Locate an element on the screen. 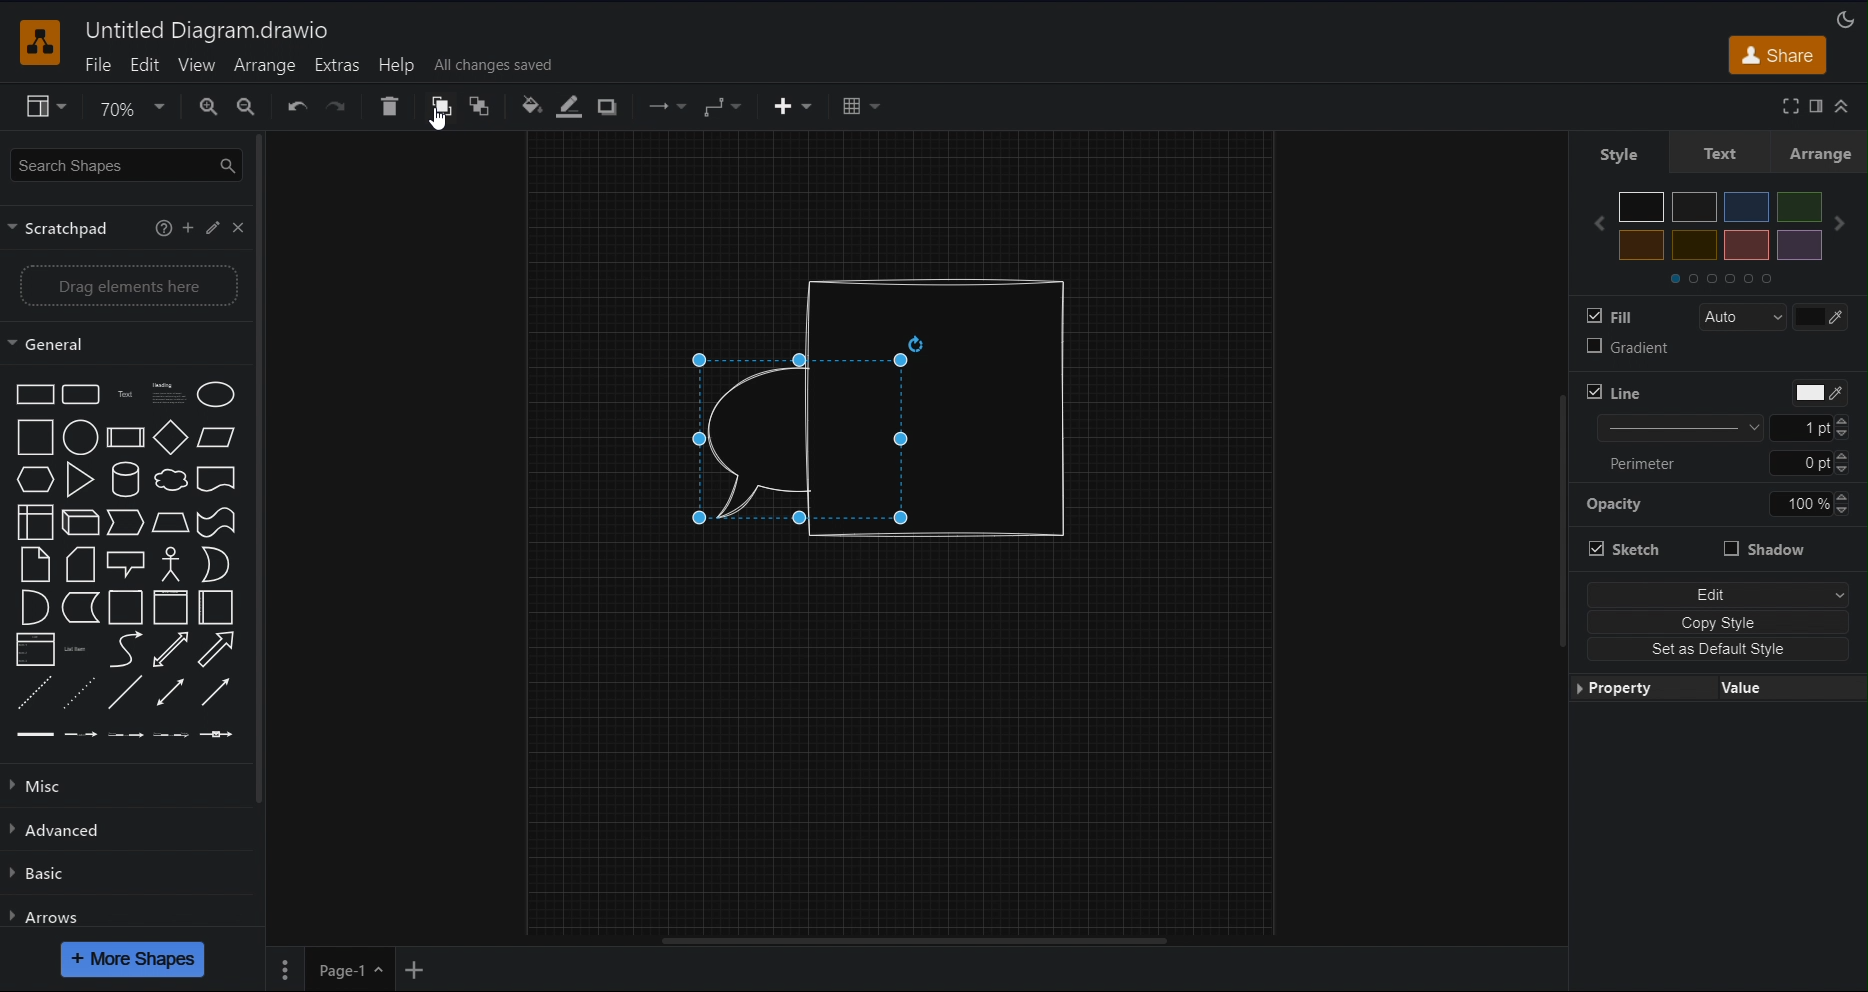 The height and width of the screenshot is (992, 1868). Color picker is located at coordinates (1820, 317).